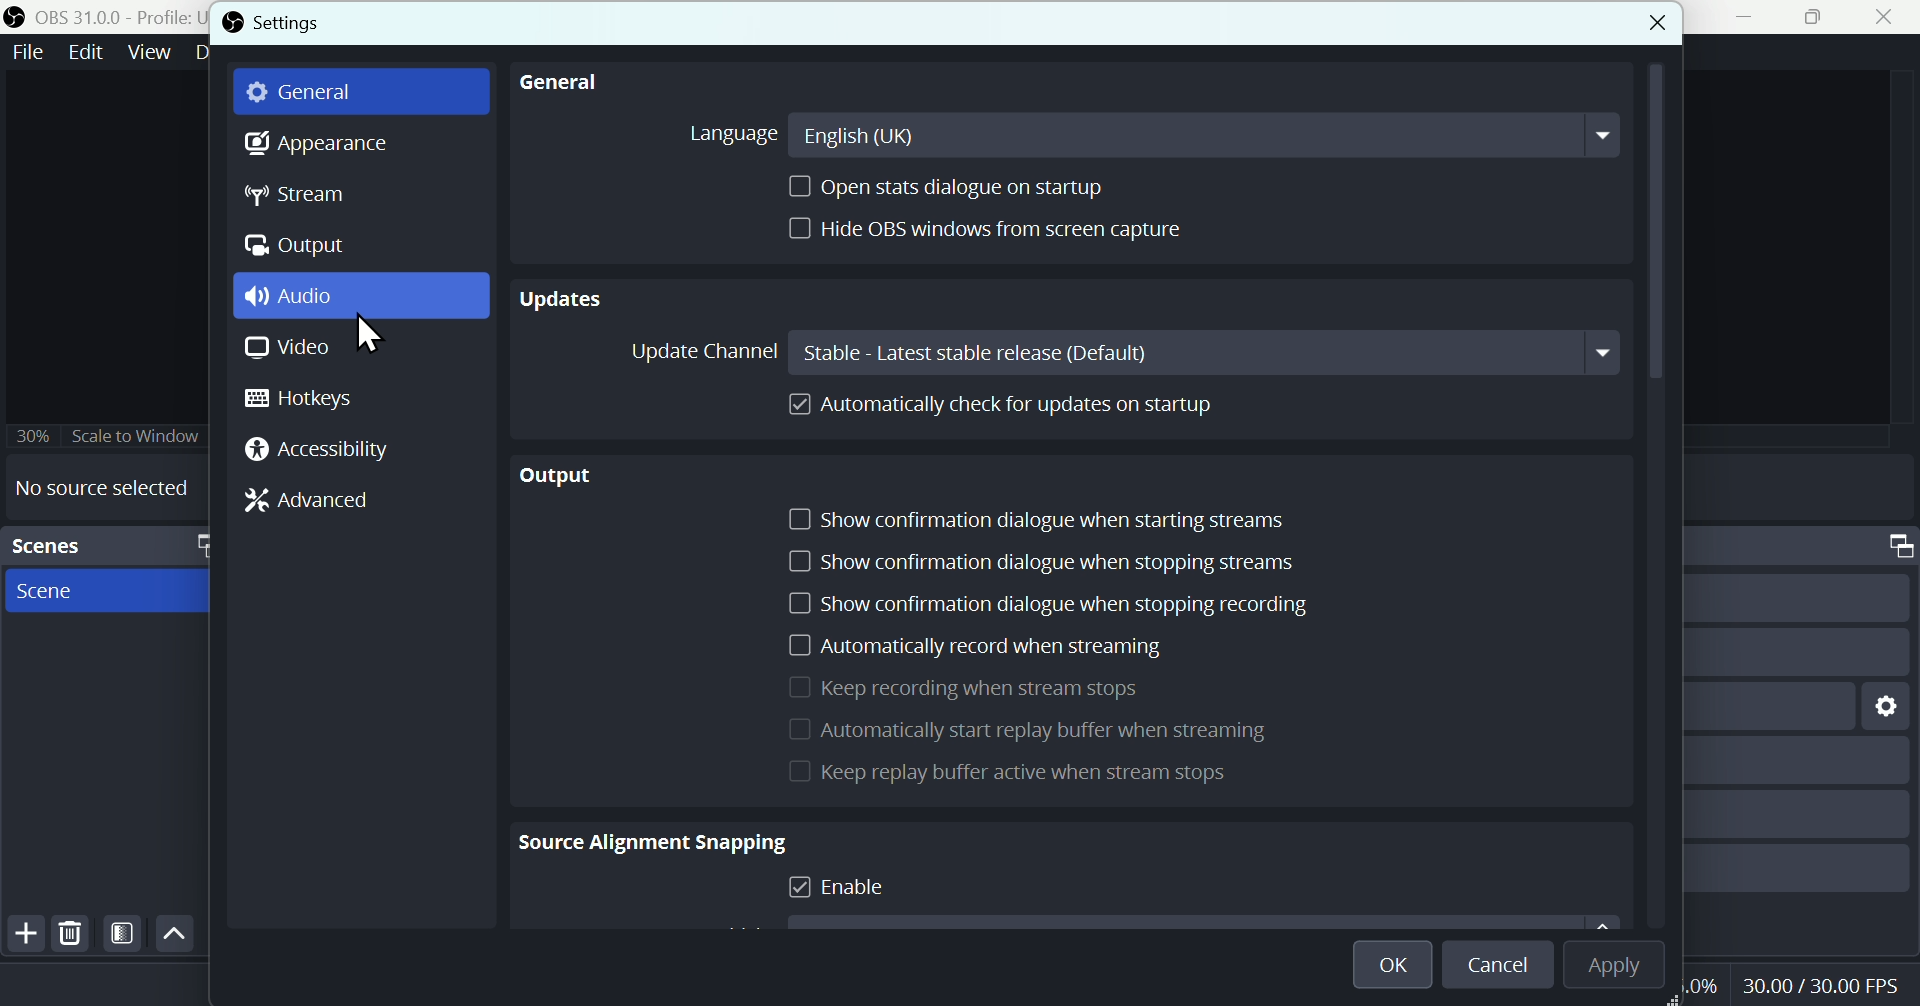 This screenshot has height=1006, width=1920. What do you see at coordinates (96, 488) in the screenshot?
I see `no source selected` at bounding box center [96, 488].